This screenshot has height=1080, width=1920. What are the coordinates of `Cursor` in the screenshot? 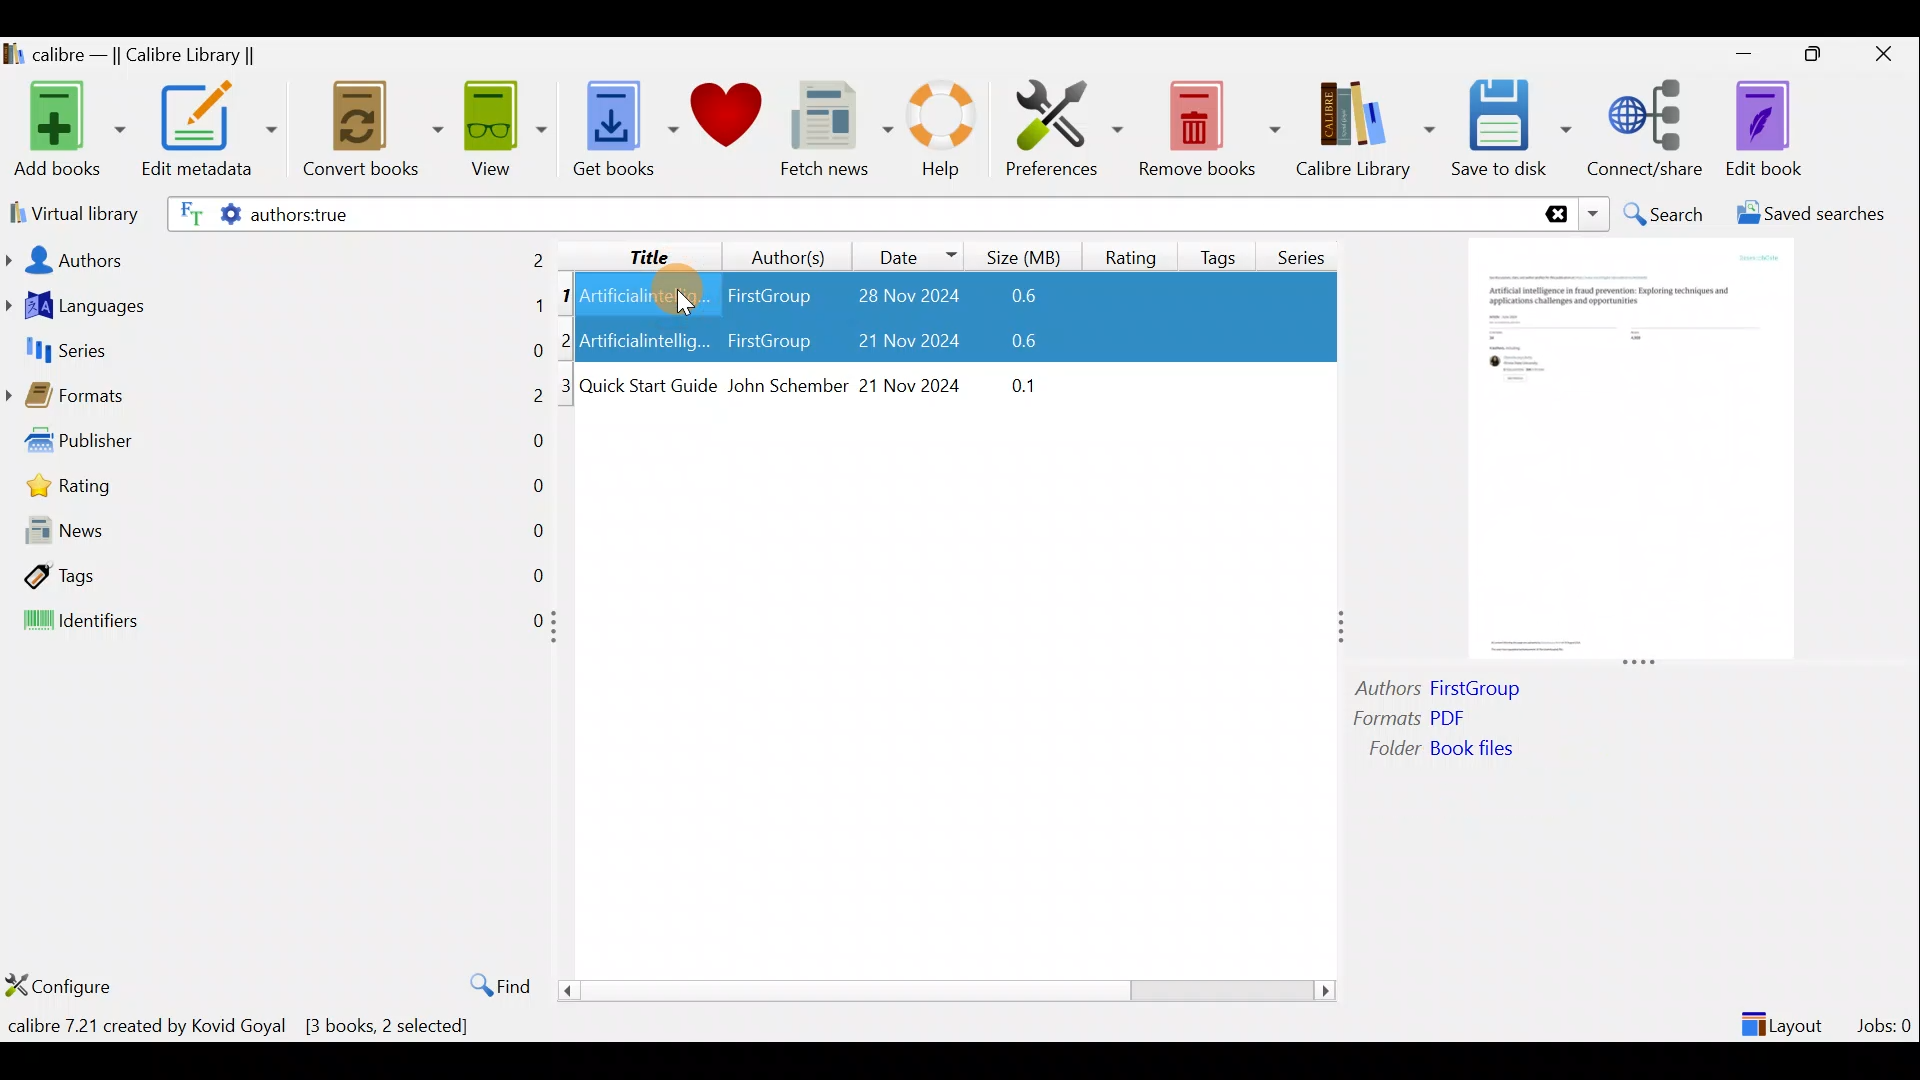 It's located at (671, 291).